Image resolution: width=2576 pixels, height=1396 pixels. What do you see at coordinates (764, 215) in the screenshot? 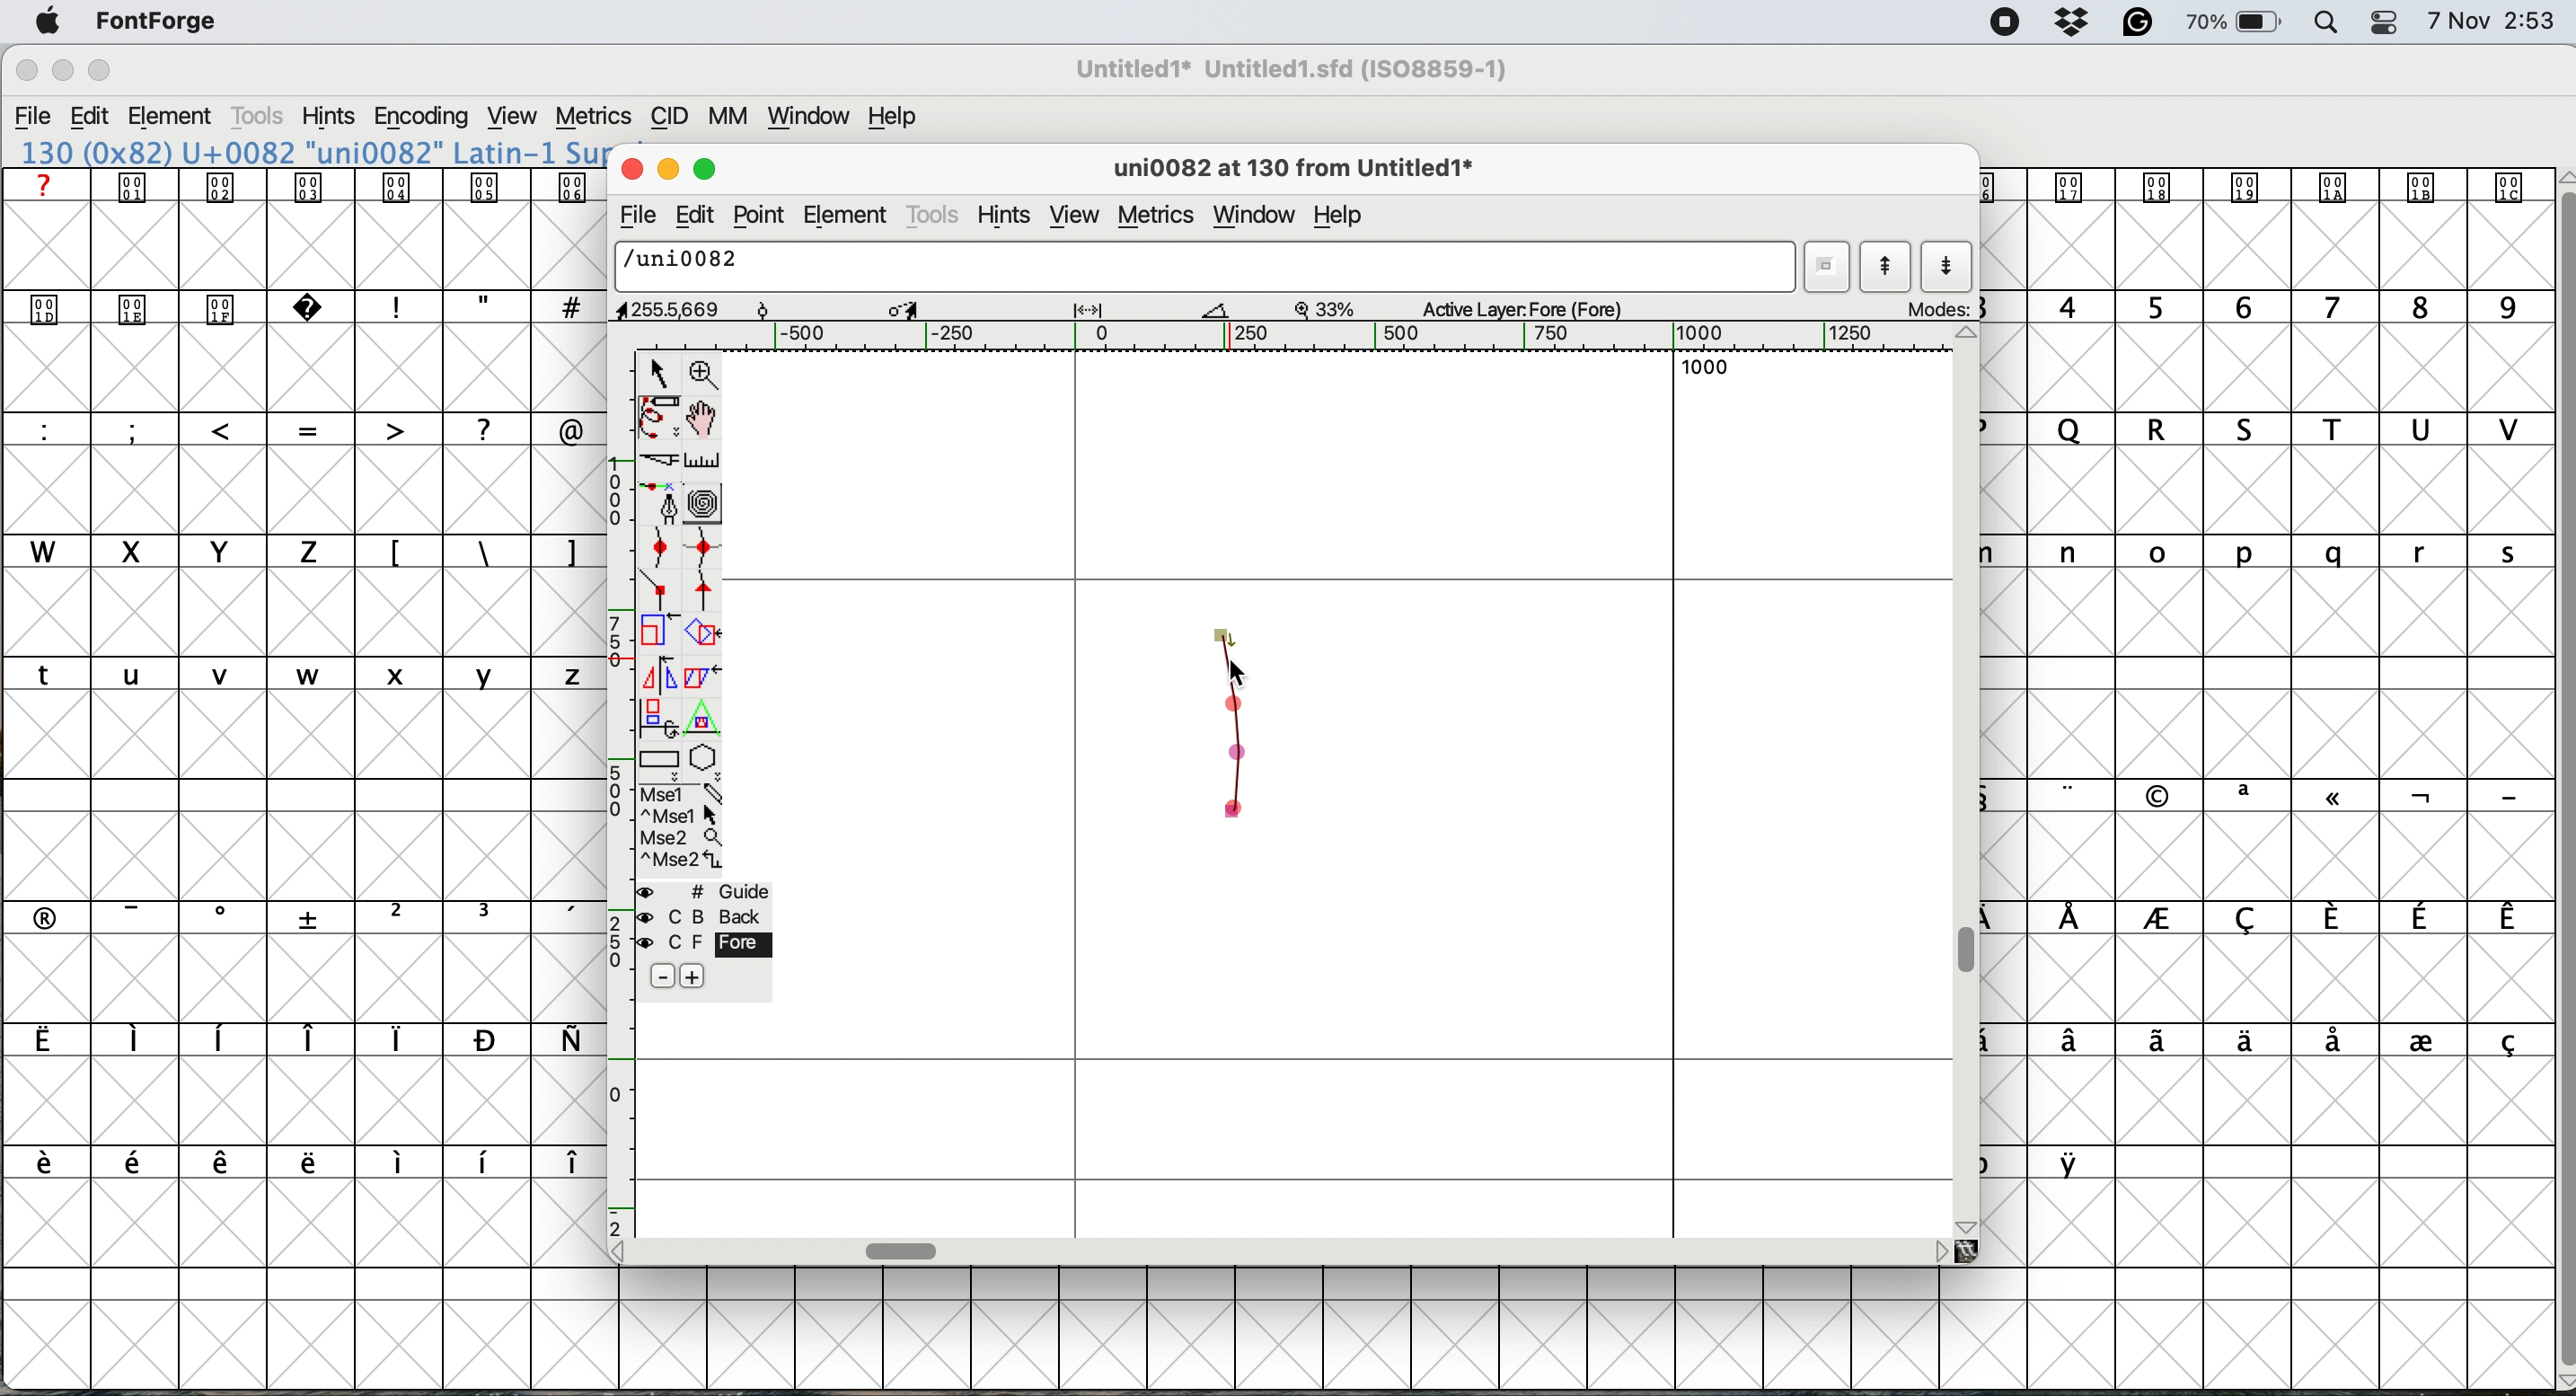
I see `point` at bounding box center [764, 215].